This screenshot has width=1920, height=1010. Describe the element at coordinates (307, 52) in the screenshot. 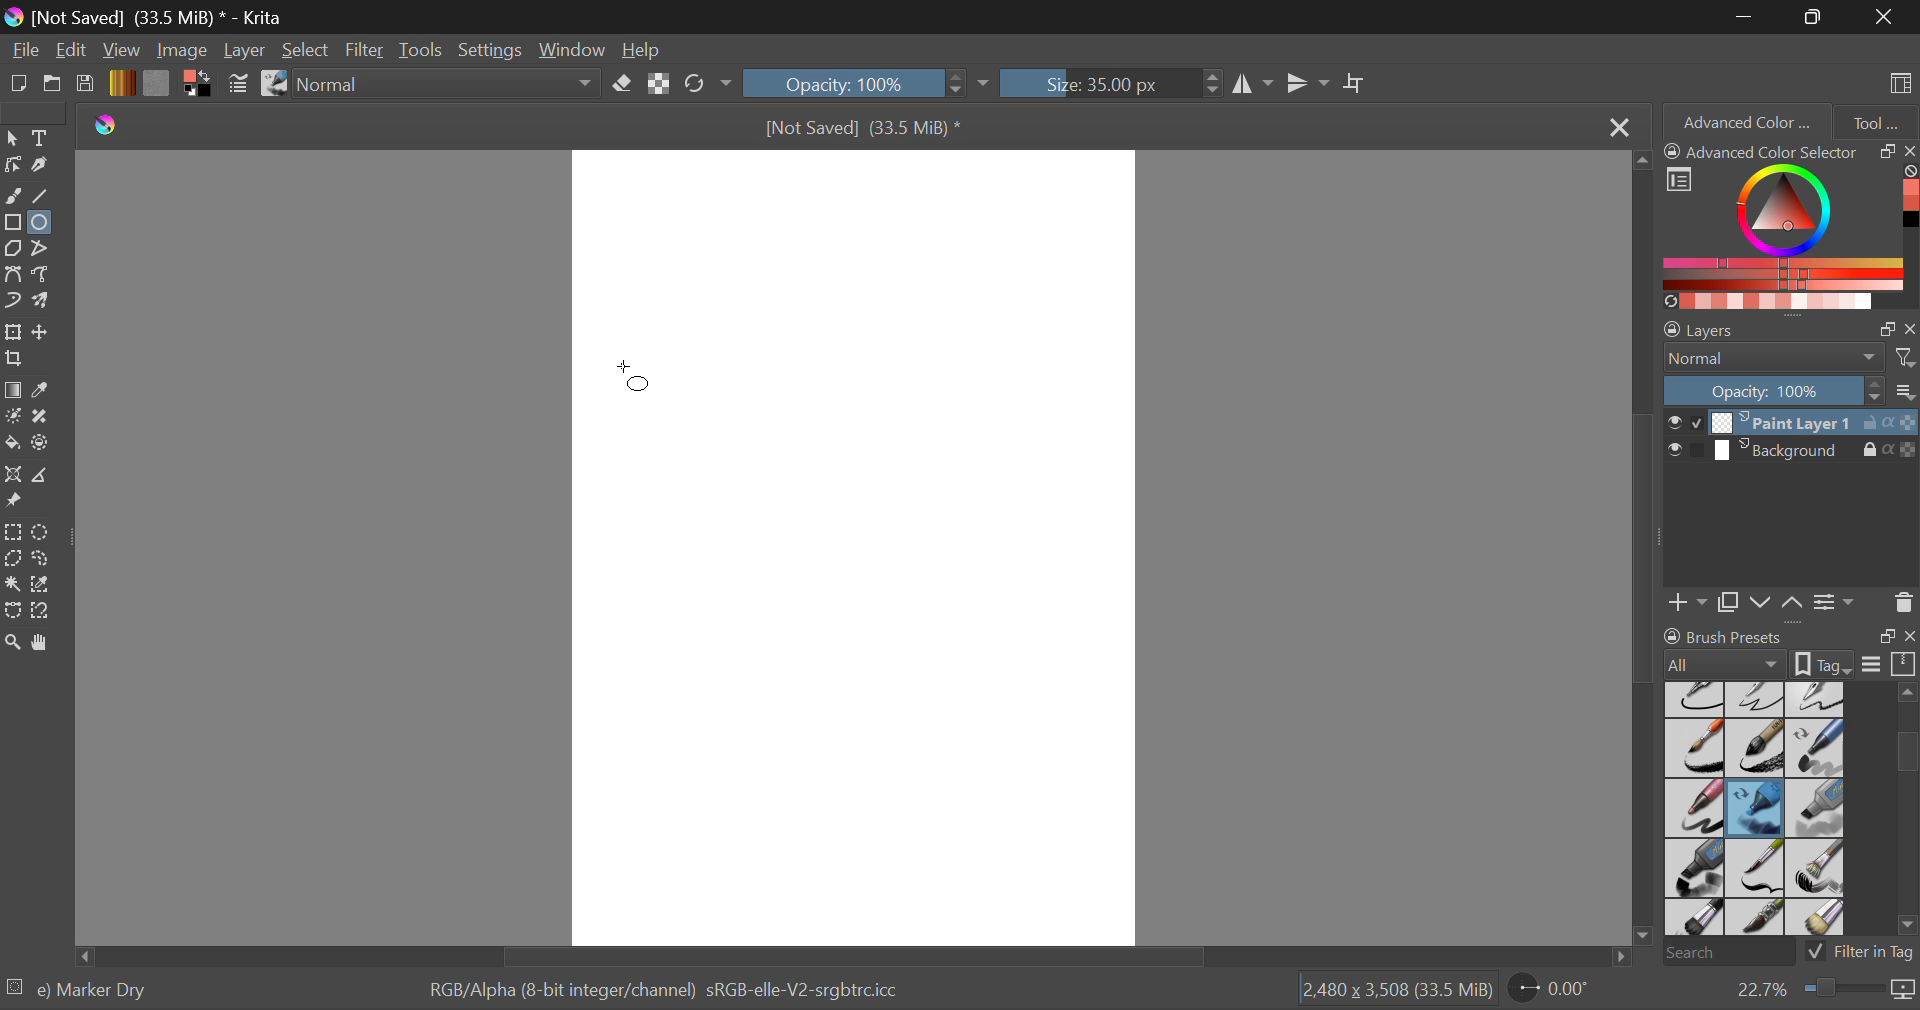

I see `Select` at that location.